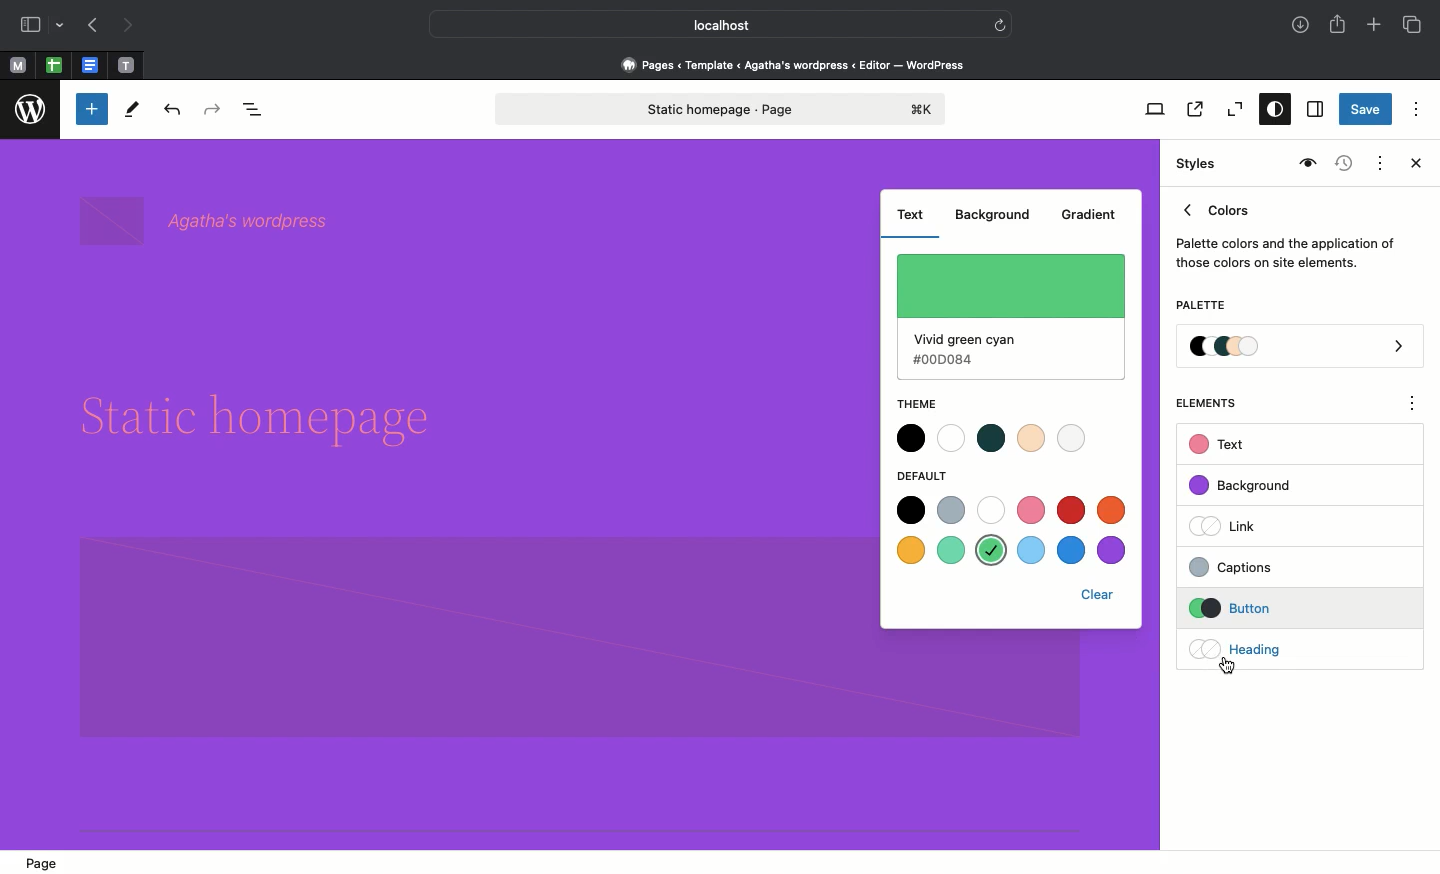 Image resolution: width=1440 pixels, height=874 pixels. I want to click on Default, so click(932, 475).